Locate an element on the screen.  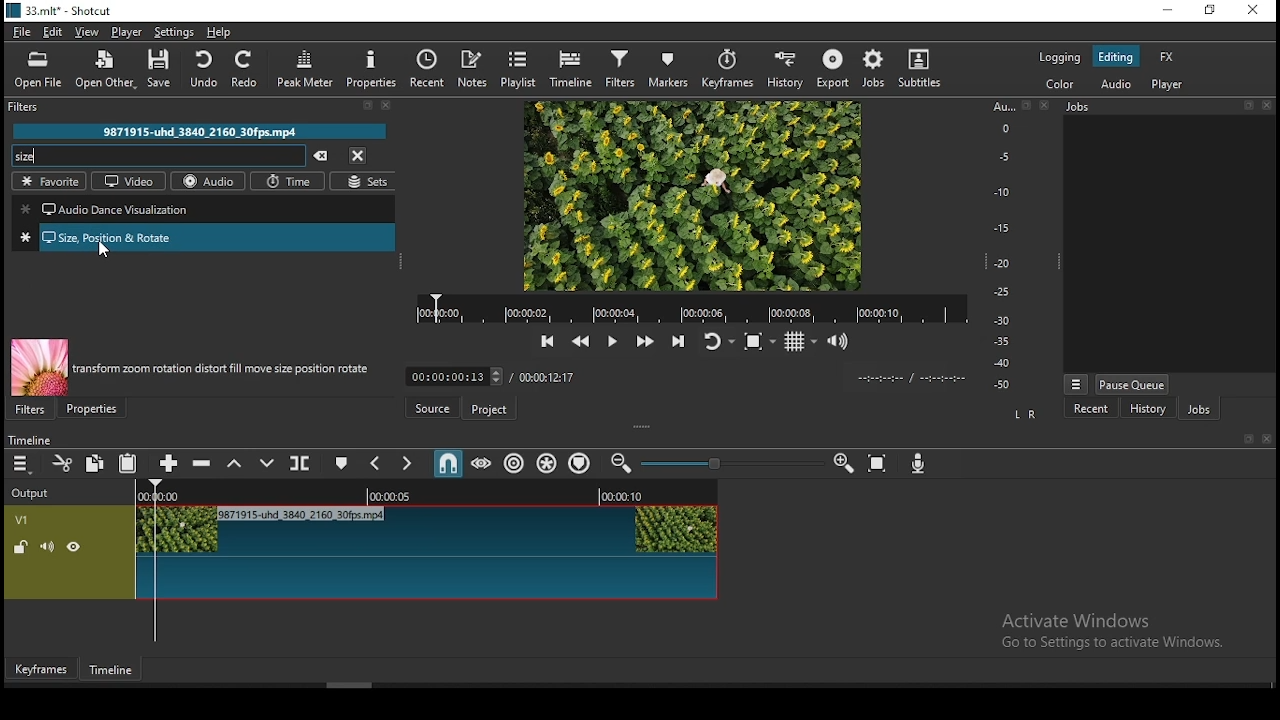
source is located at coordinates (439, 408).